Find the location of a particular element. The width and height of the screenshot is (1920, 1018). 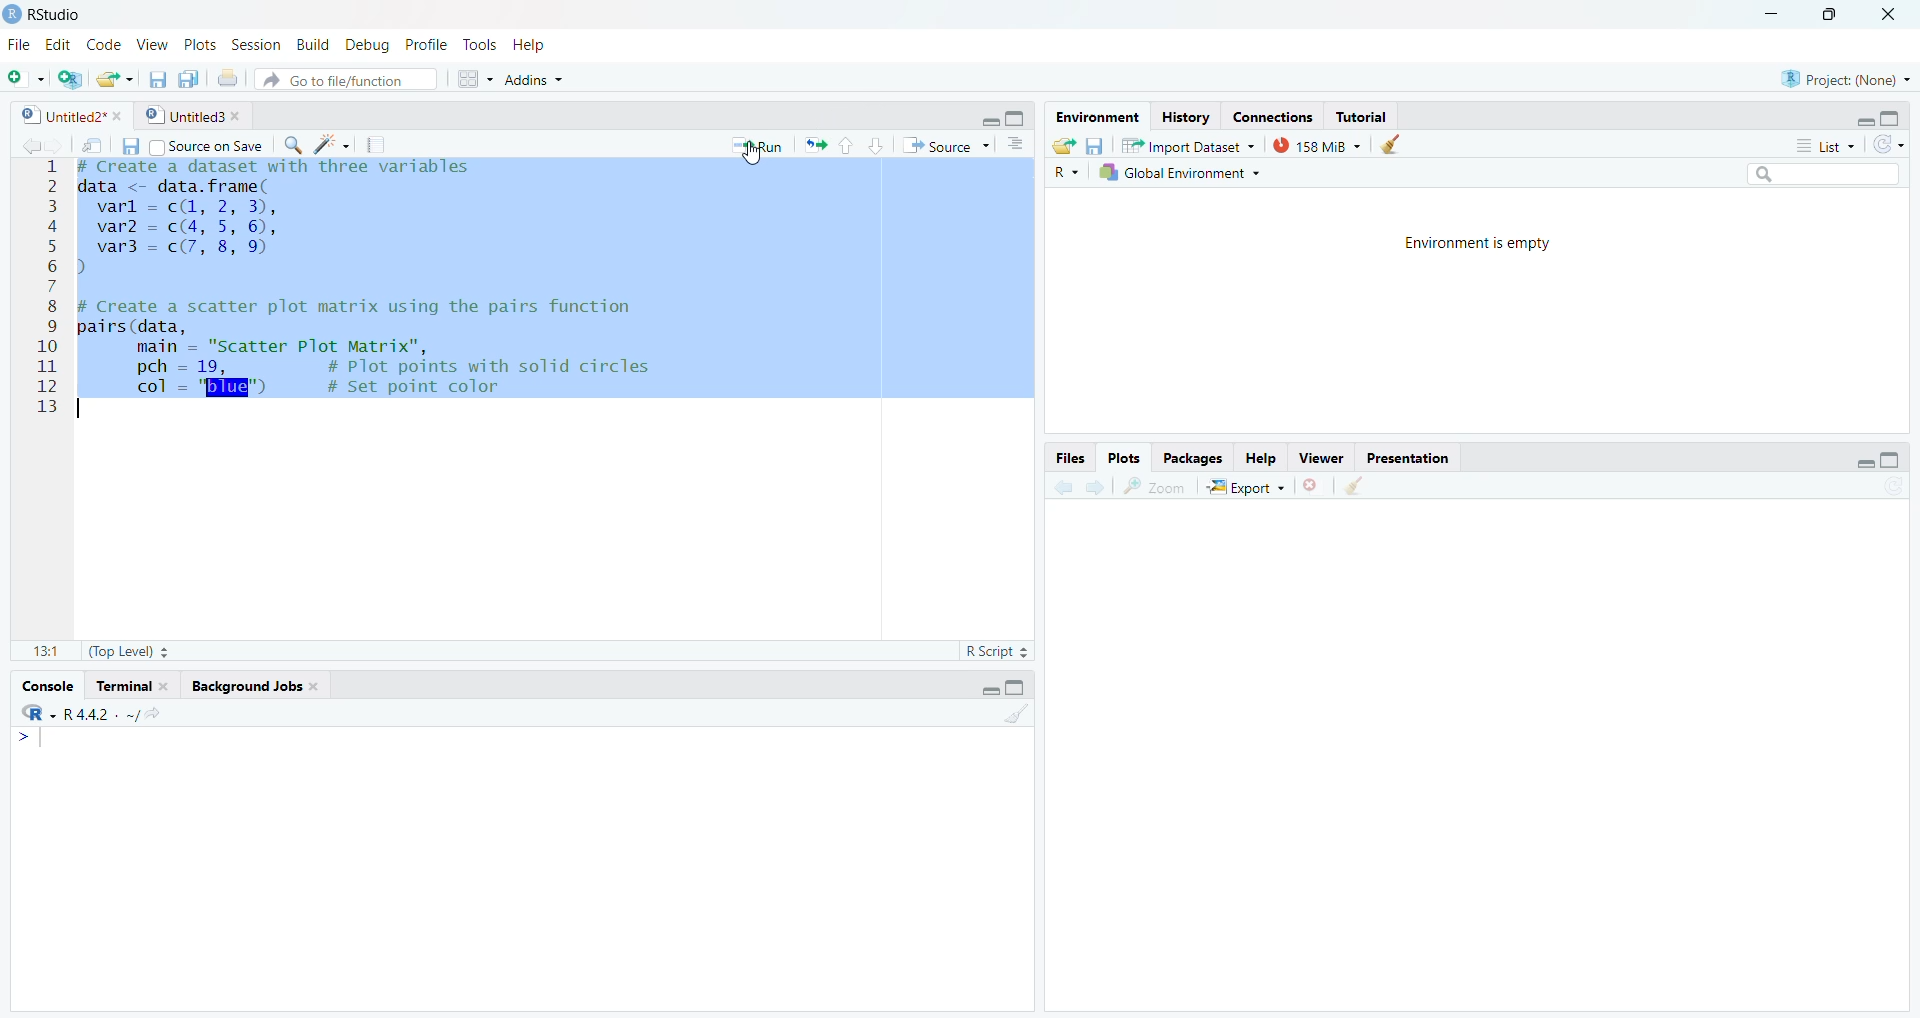

Show document outline is located at coordinates (1020, 144).